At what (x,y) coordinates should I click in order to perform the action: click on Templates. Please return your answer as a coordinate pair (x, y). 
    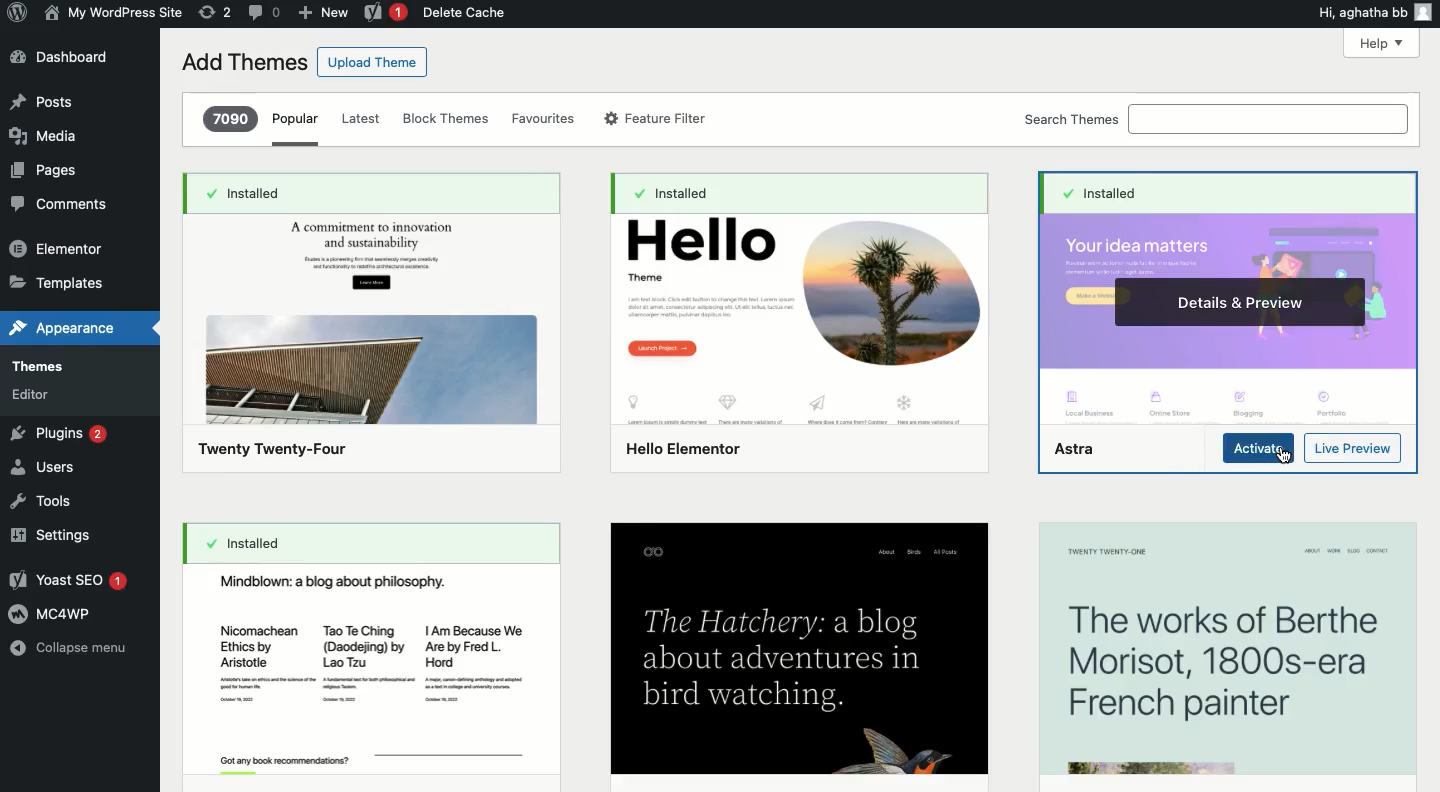
    Looking at the image, I should click on (60, 279).